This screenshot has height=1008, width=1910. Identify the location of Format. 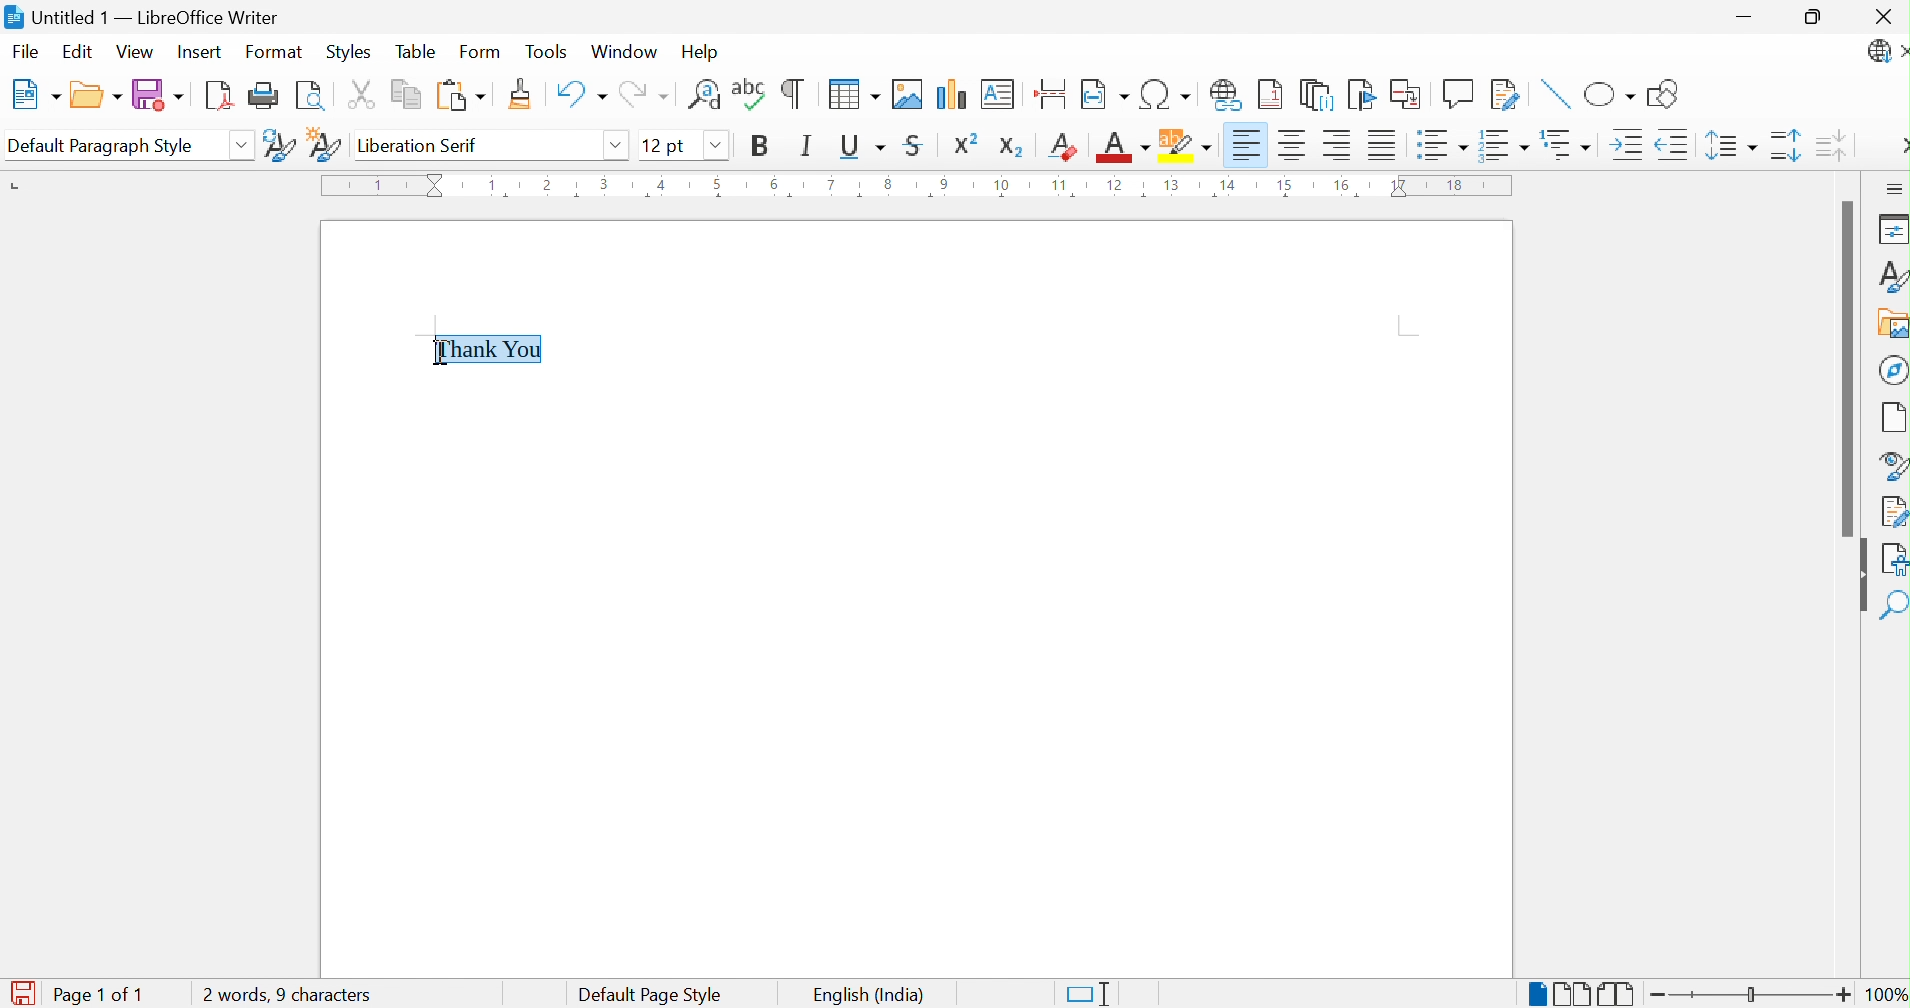
(276, 53).